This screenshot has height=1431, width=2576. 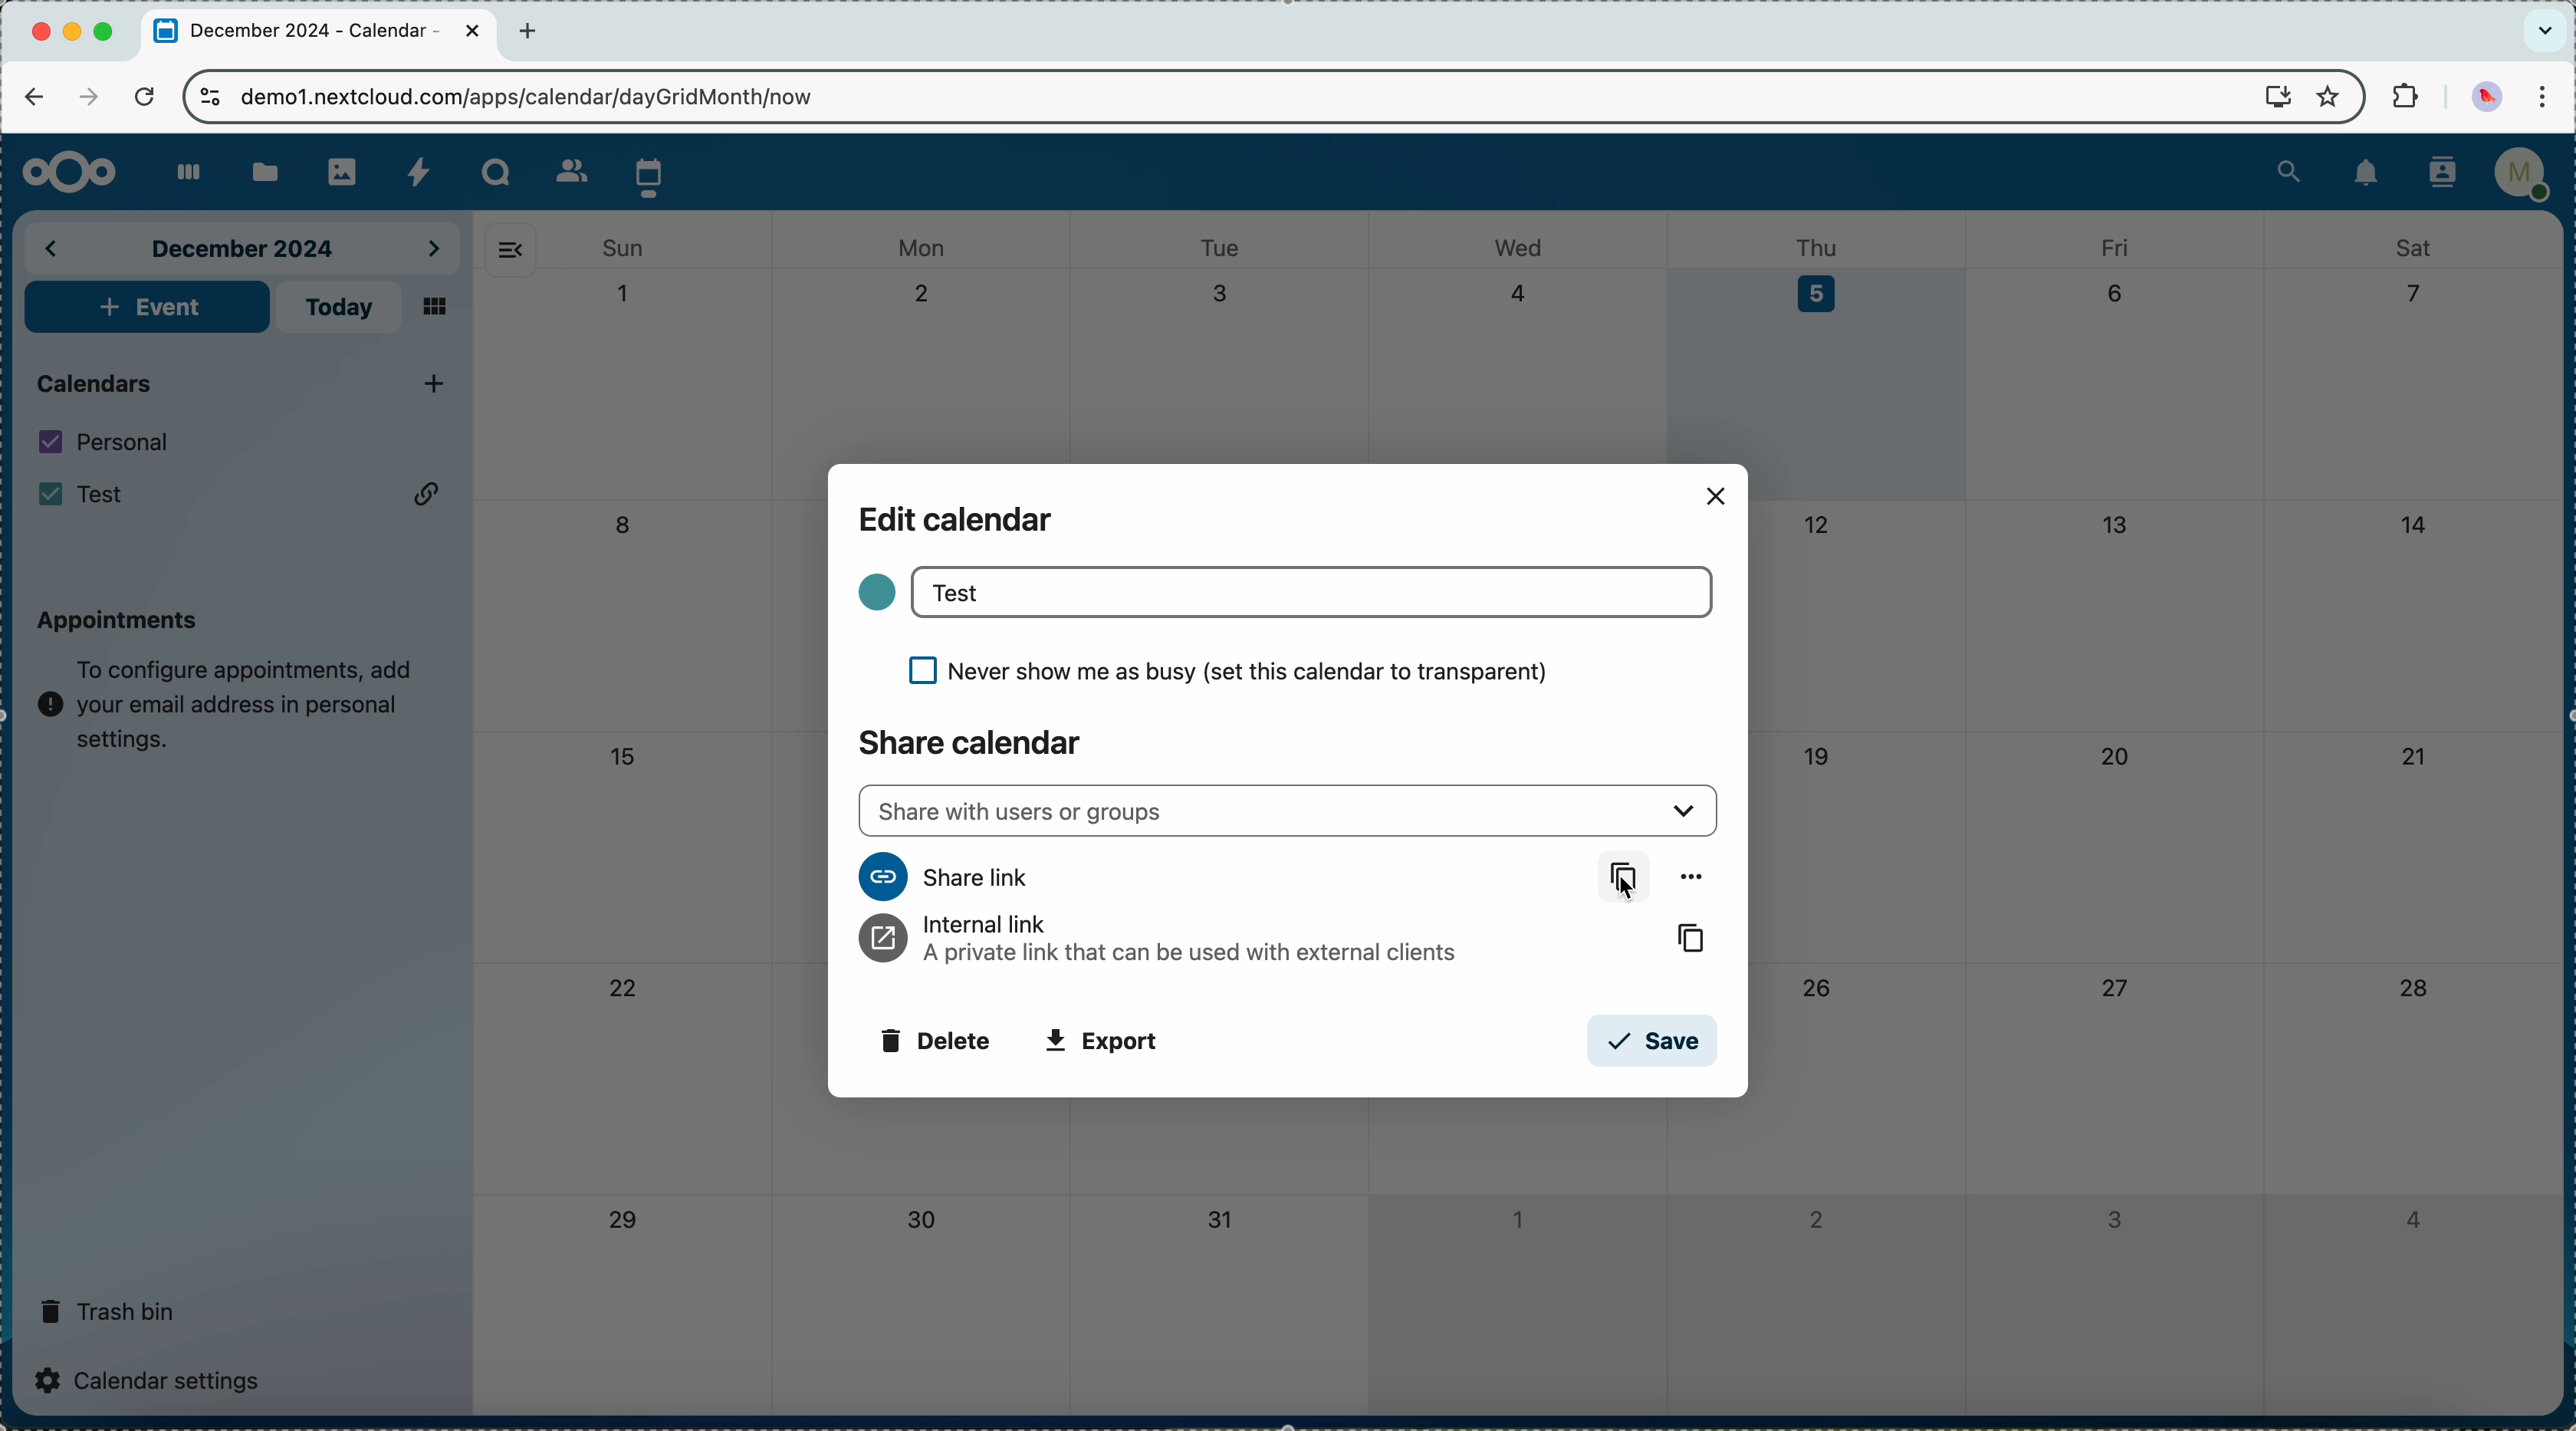 What do you see at coordinates (969, 741) in the screenshot?
I see `share calendar` at bounding box center [969, 741].